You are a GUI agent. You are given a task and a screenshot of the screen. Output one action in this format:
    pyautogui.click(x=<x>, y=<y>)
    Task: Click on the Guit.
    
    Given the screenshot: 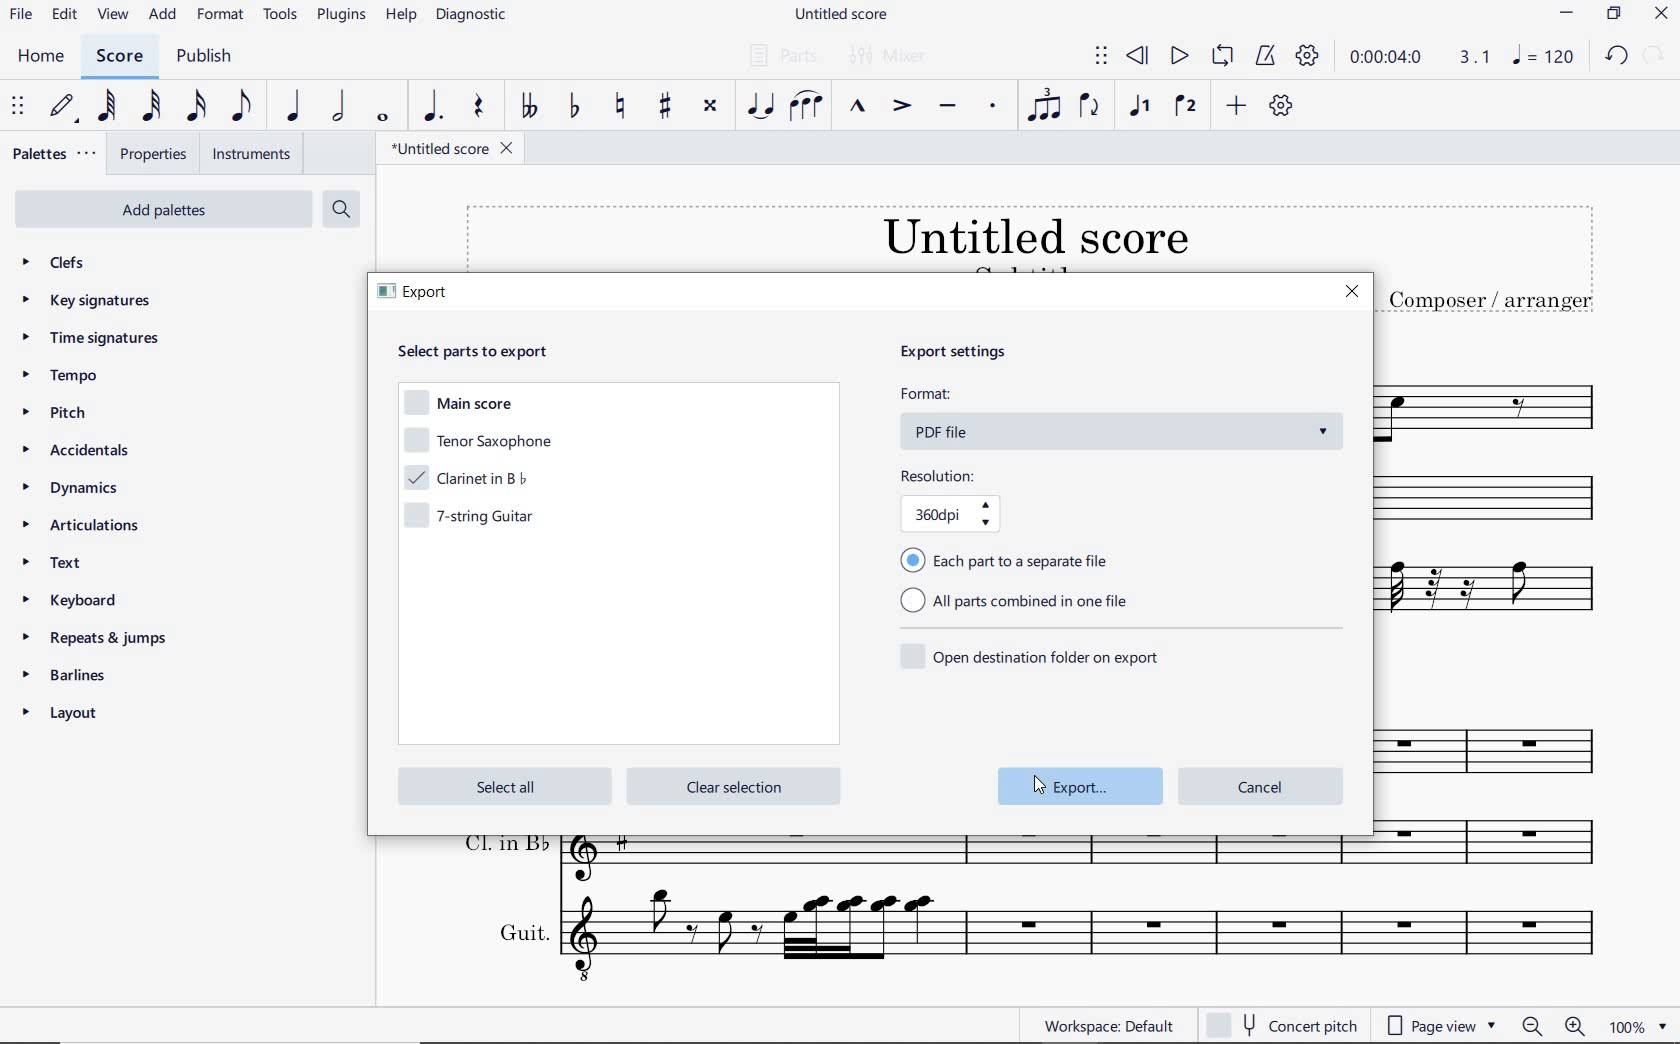 What is the action you would take?
    pyautogui.click(x=1032, y=938)
    